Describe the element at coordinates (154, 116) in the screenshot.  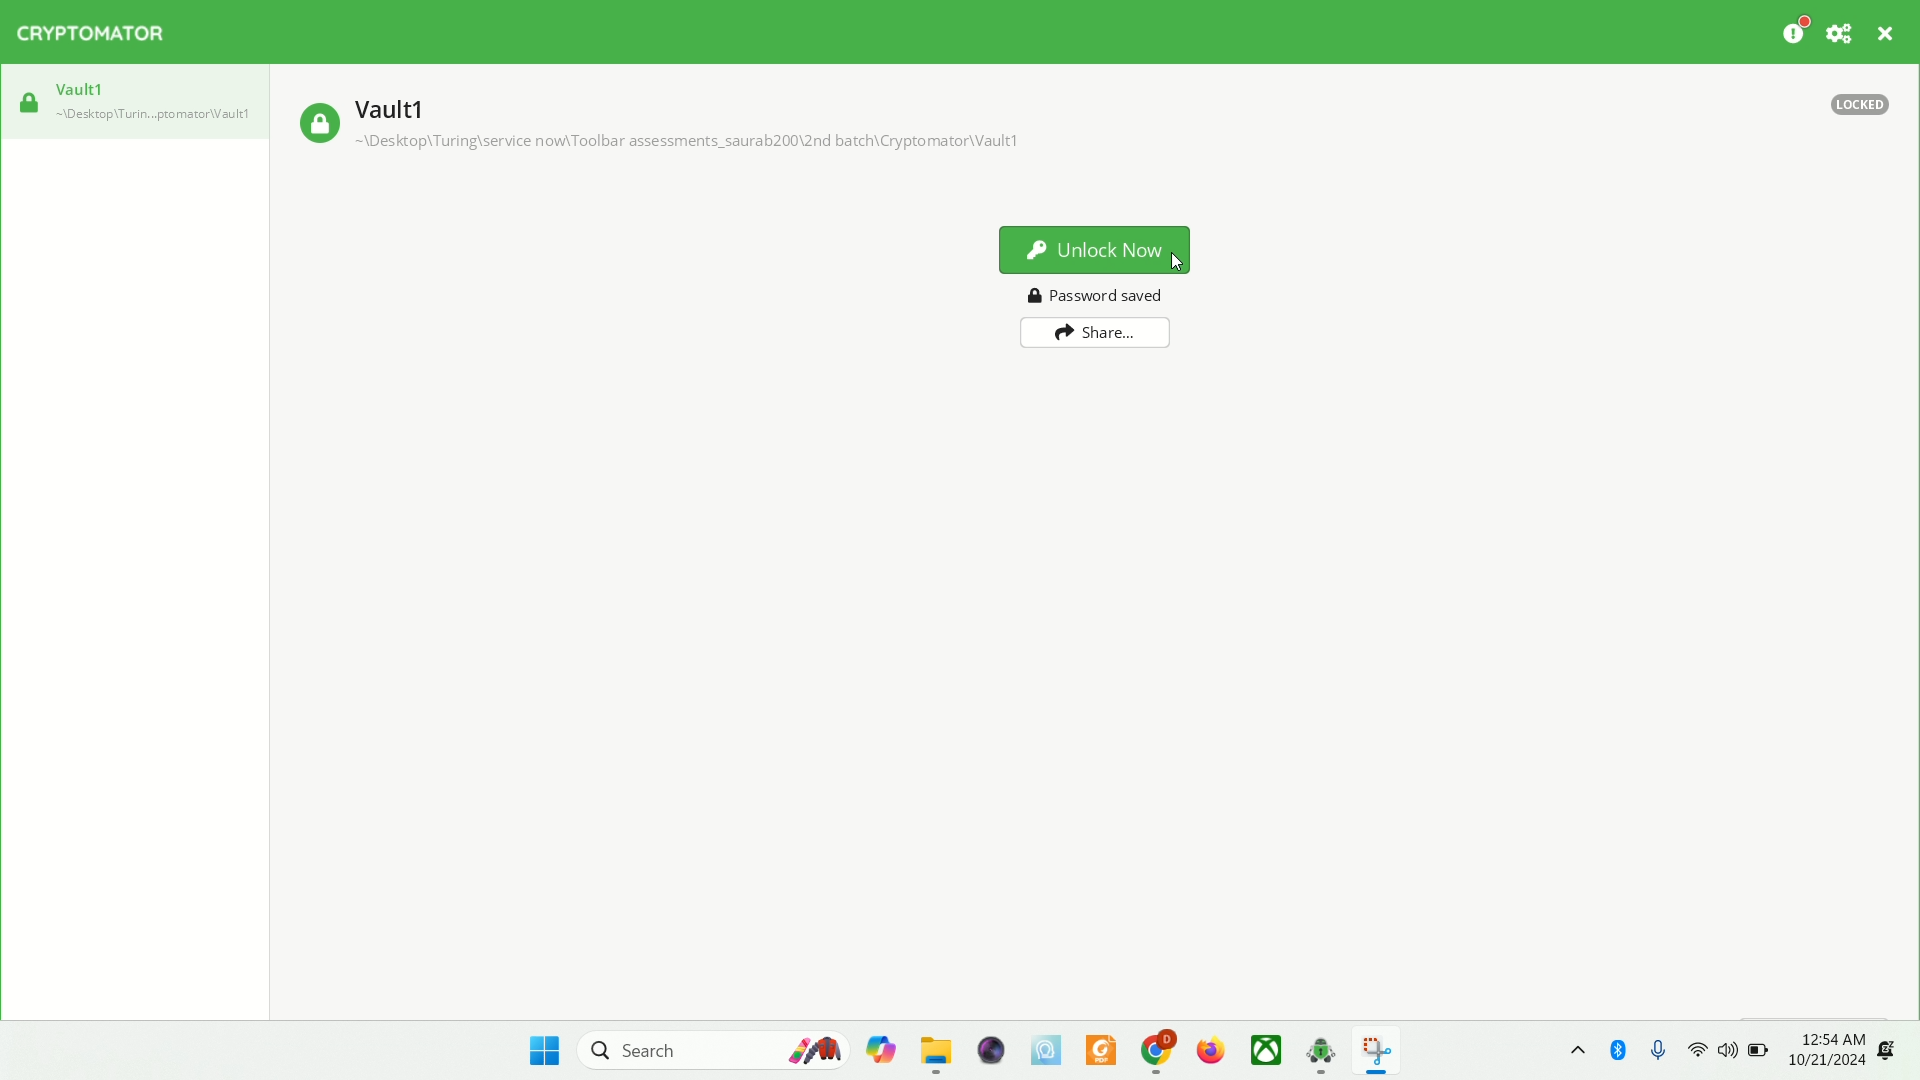
I see `vault1 location` at that location.